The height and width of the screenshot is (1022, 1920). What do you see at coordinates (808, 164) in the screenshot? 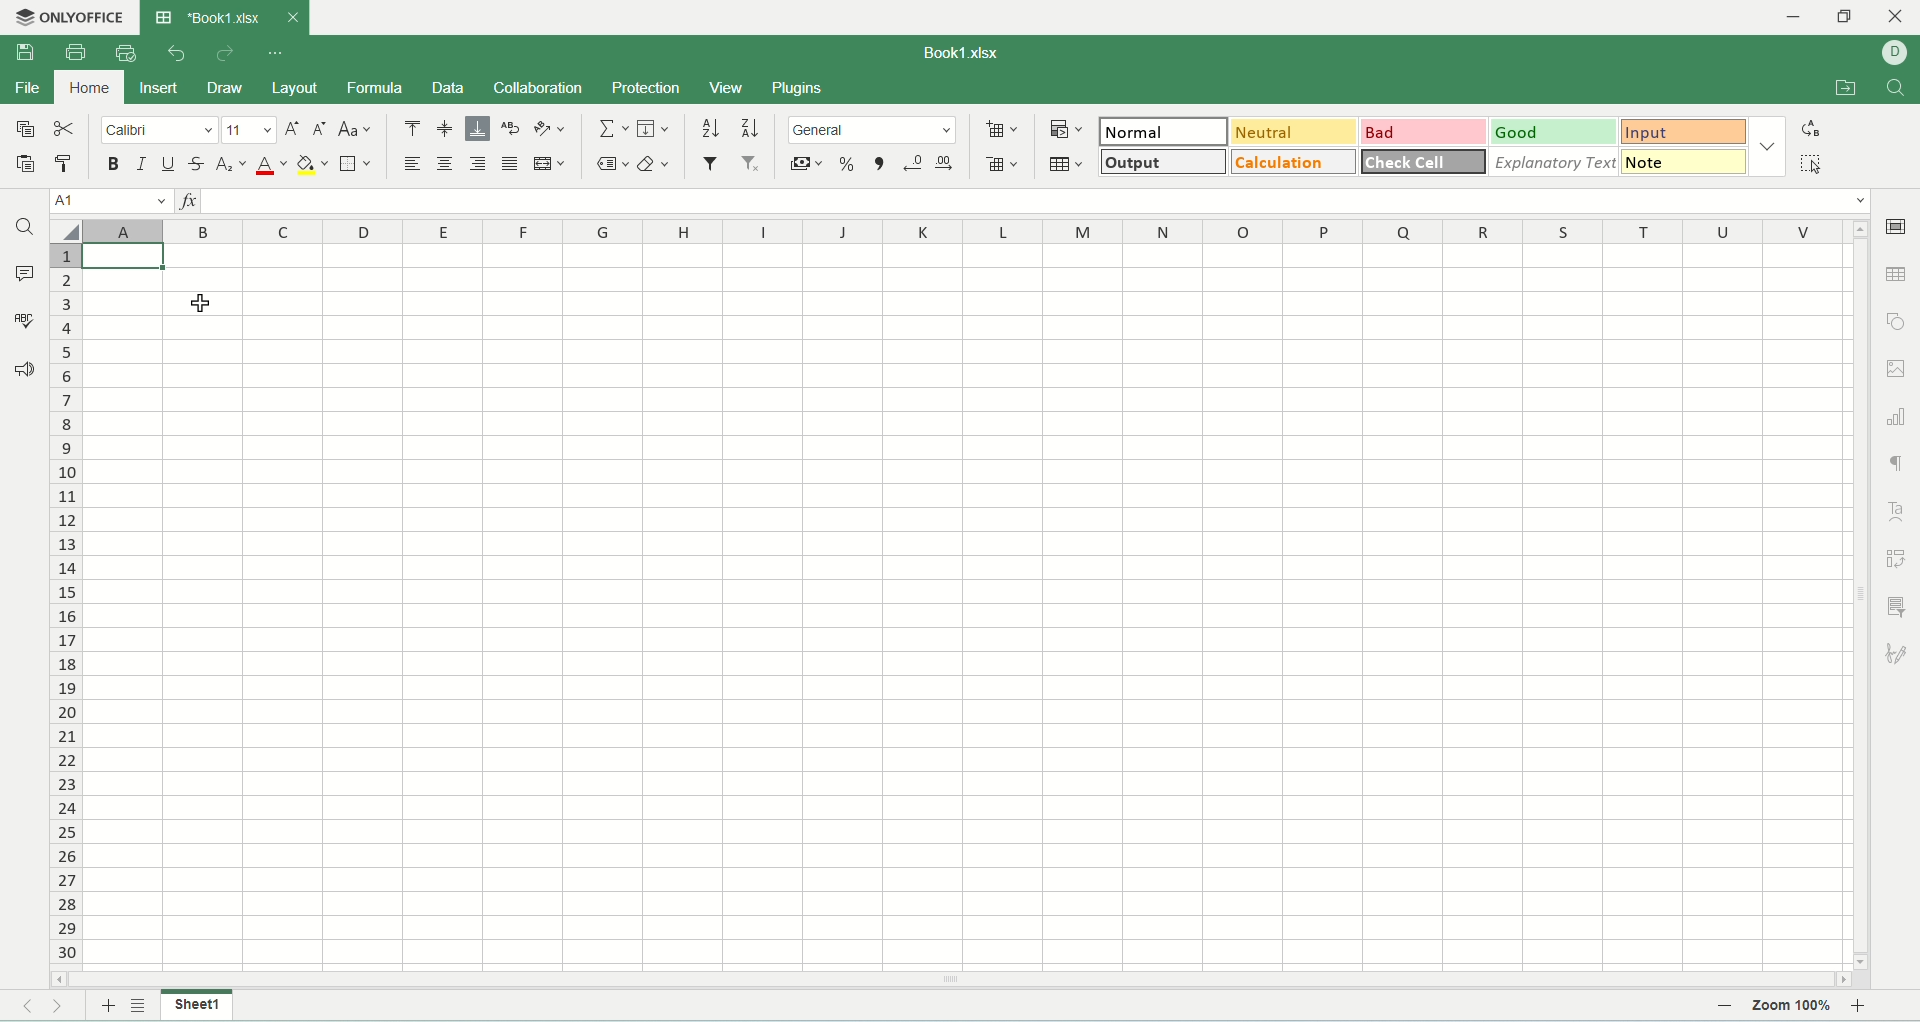
I see `accounting style` at bounding box center [808, 164].